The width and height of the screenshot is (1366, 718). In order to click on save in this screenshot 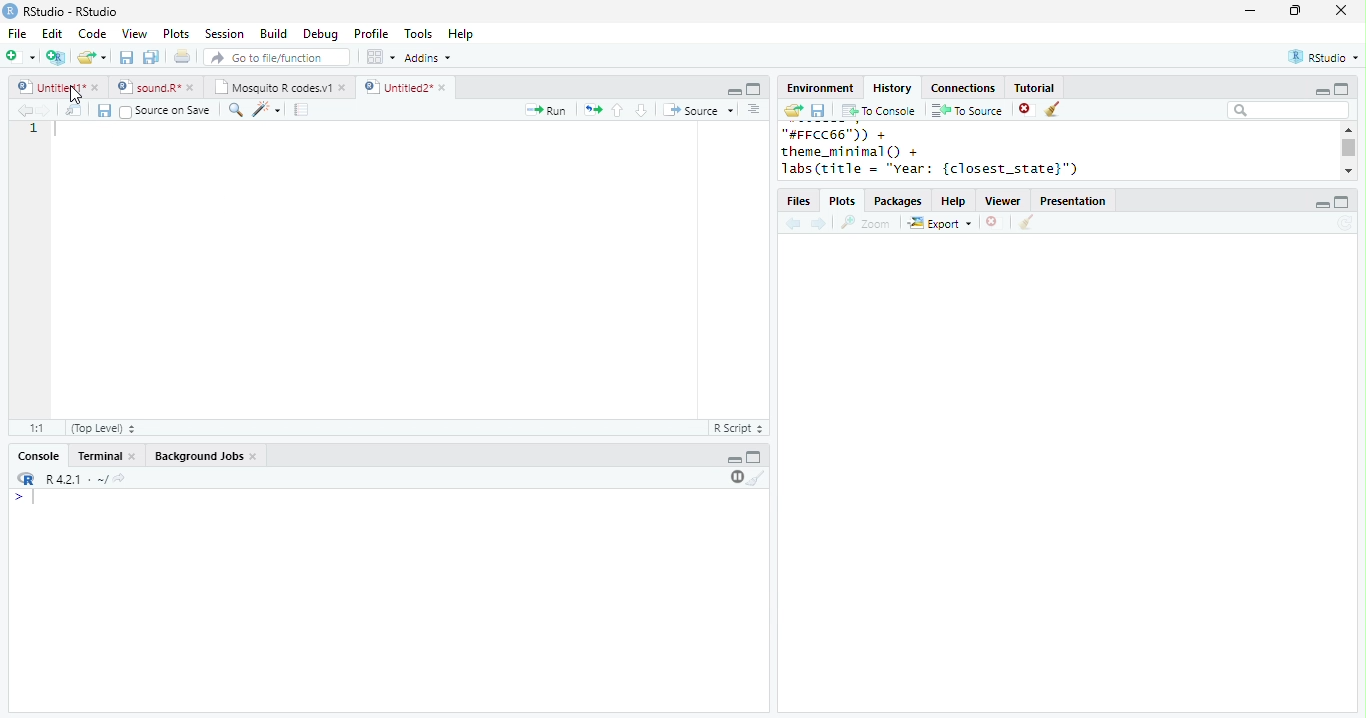, I will do `click(818, 111)`.